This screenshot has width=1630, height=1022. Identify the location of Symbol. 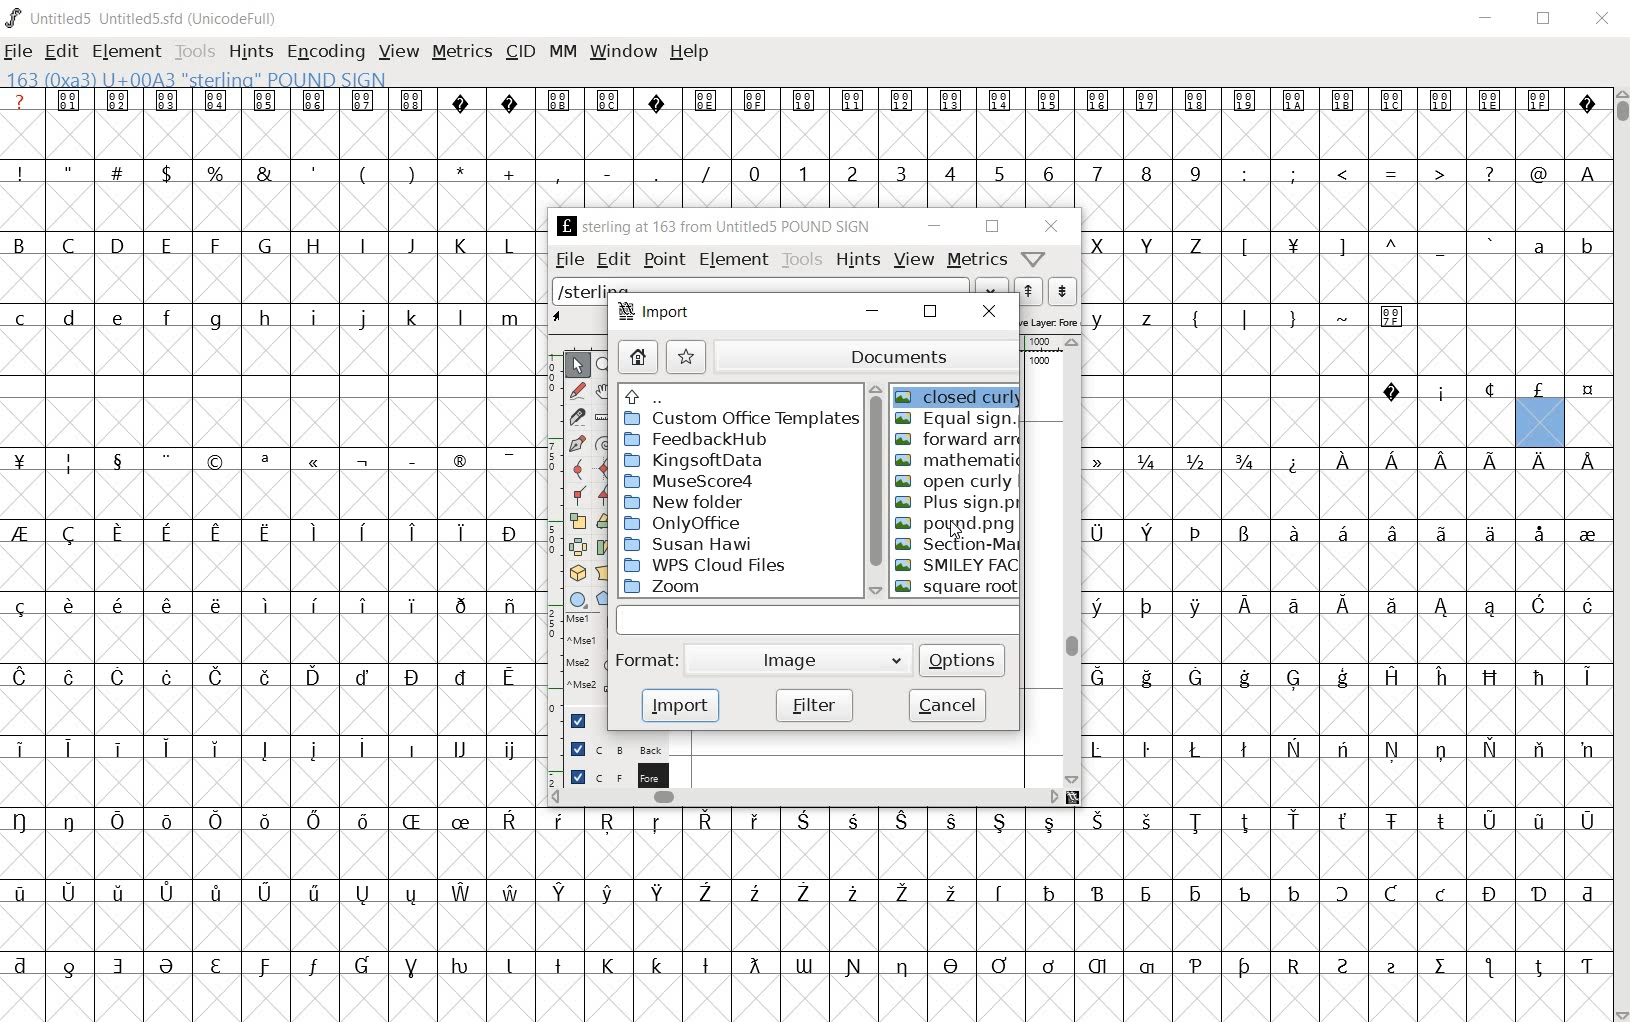
(1345, 895).